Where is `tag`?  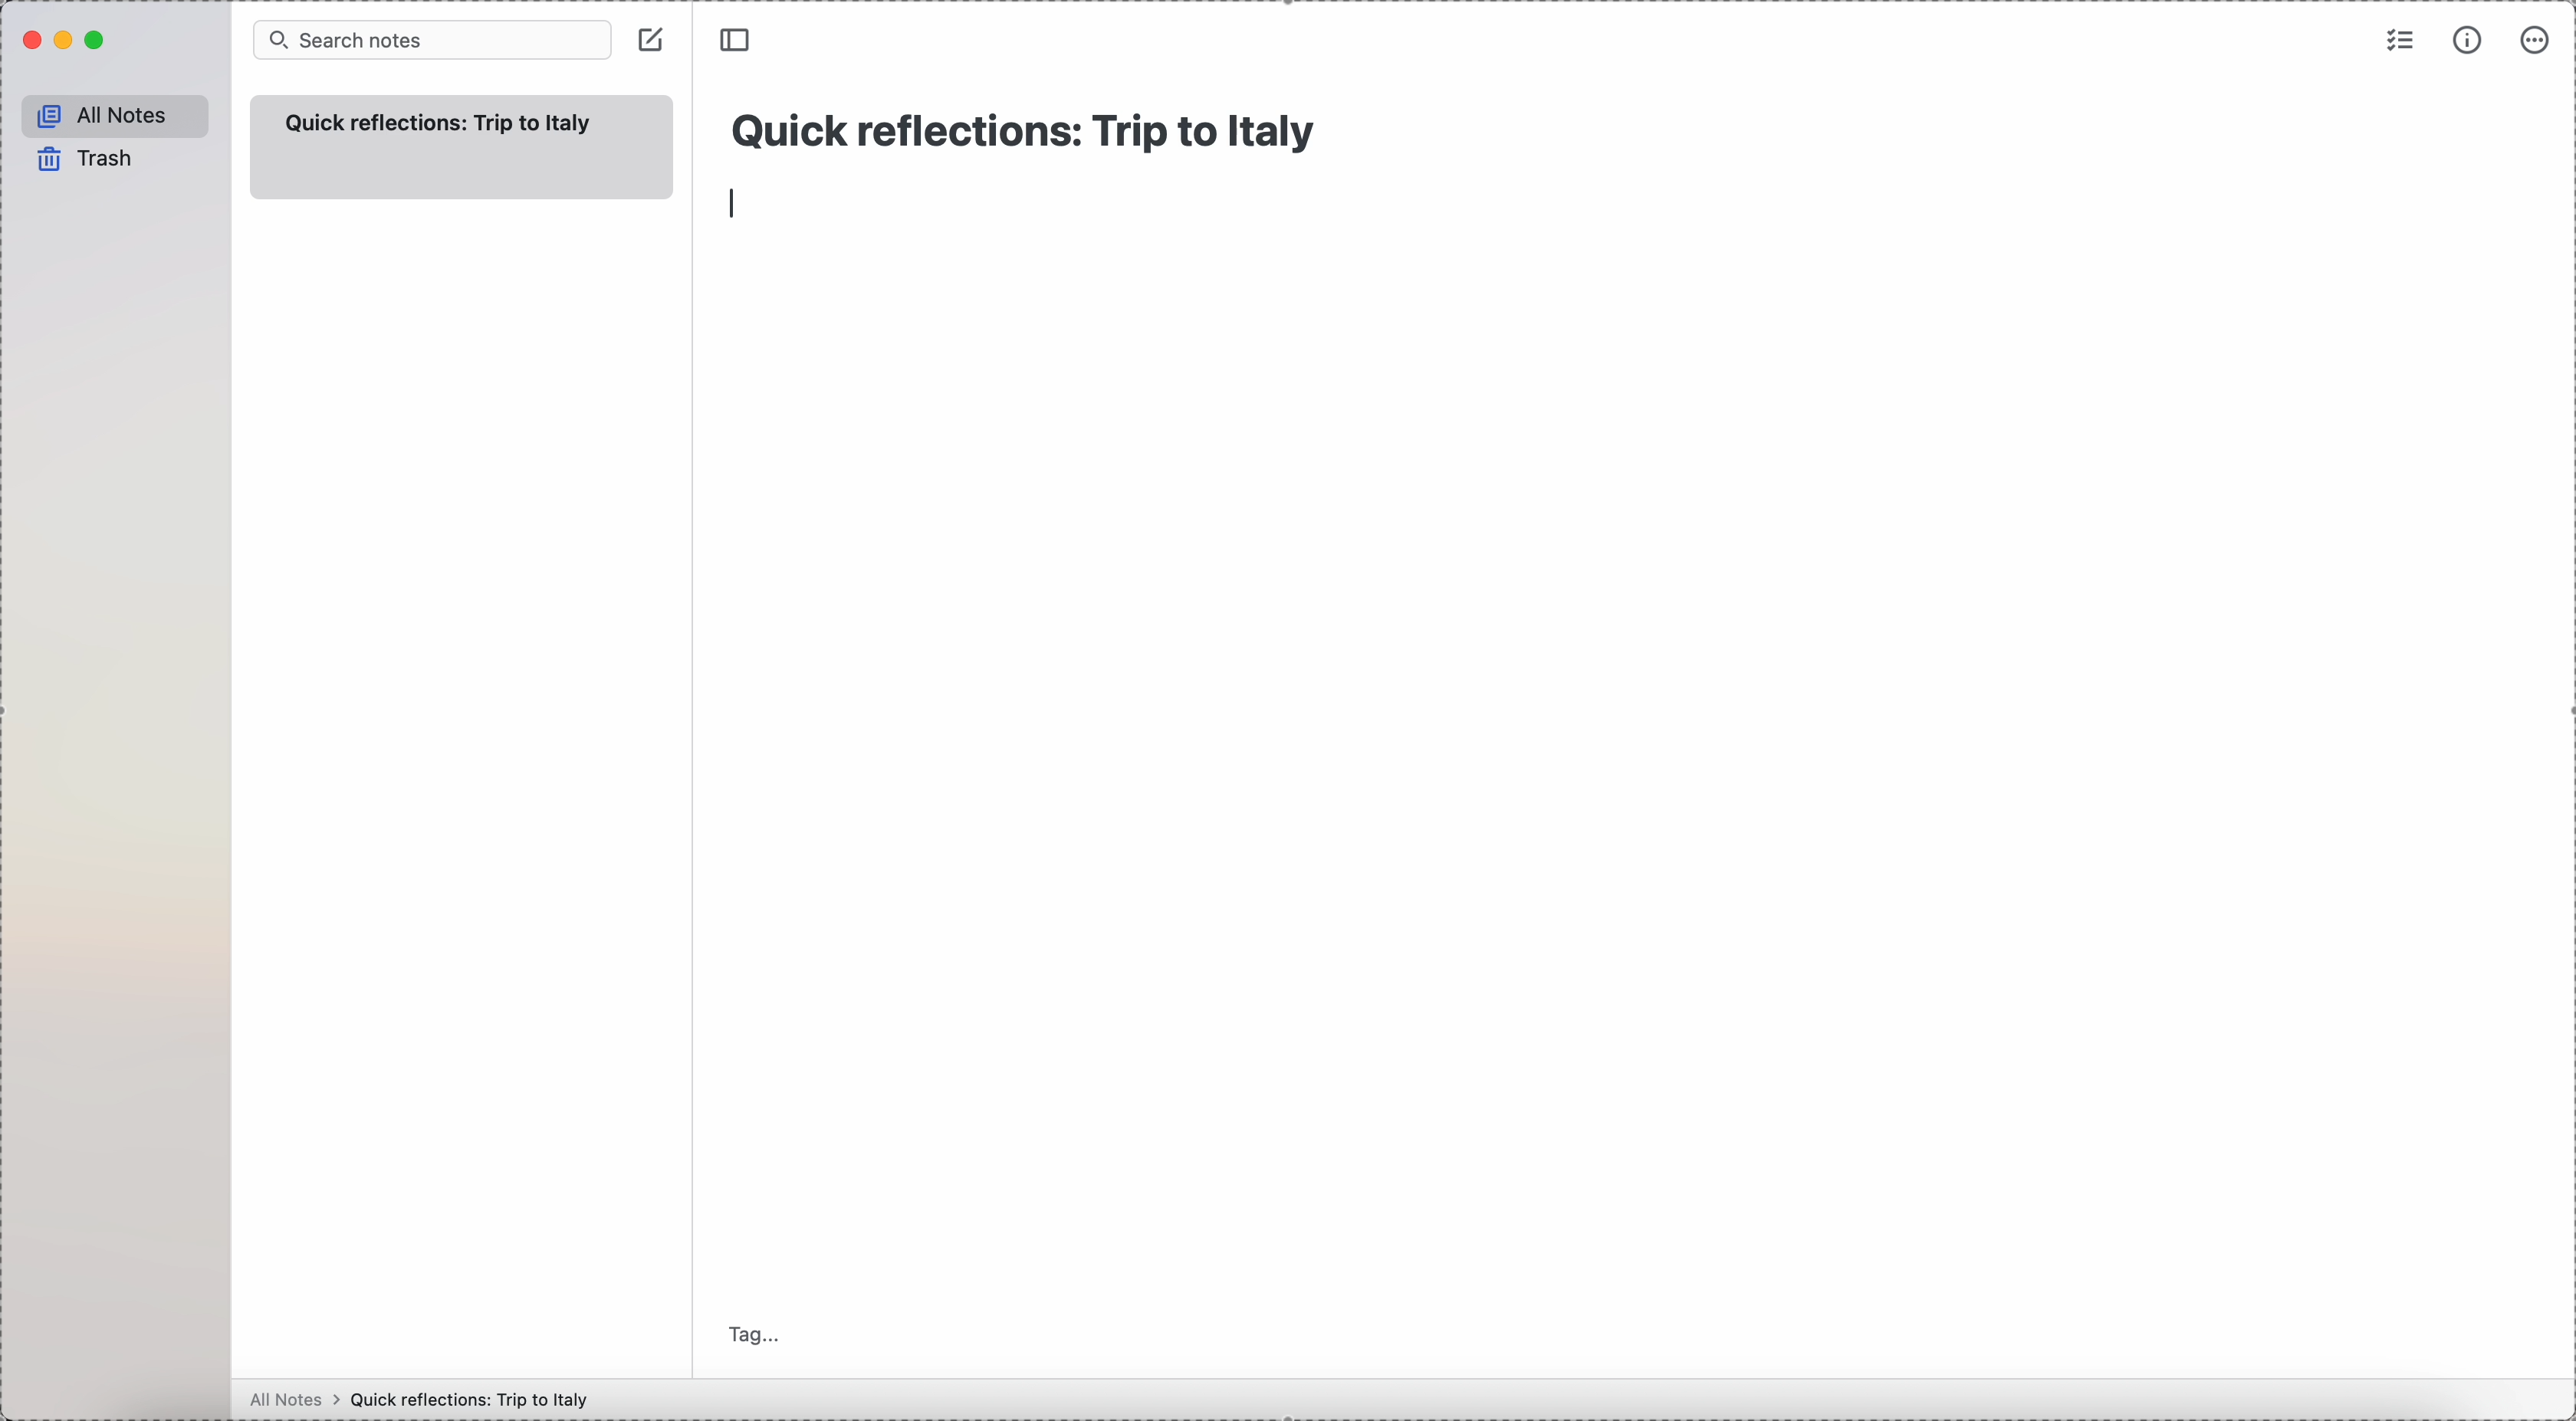 tag is located at coordinates (755, 1334).